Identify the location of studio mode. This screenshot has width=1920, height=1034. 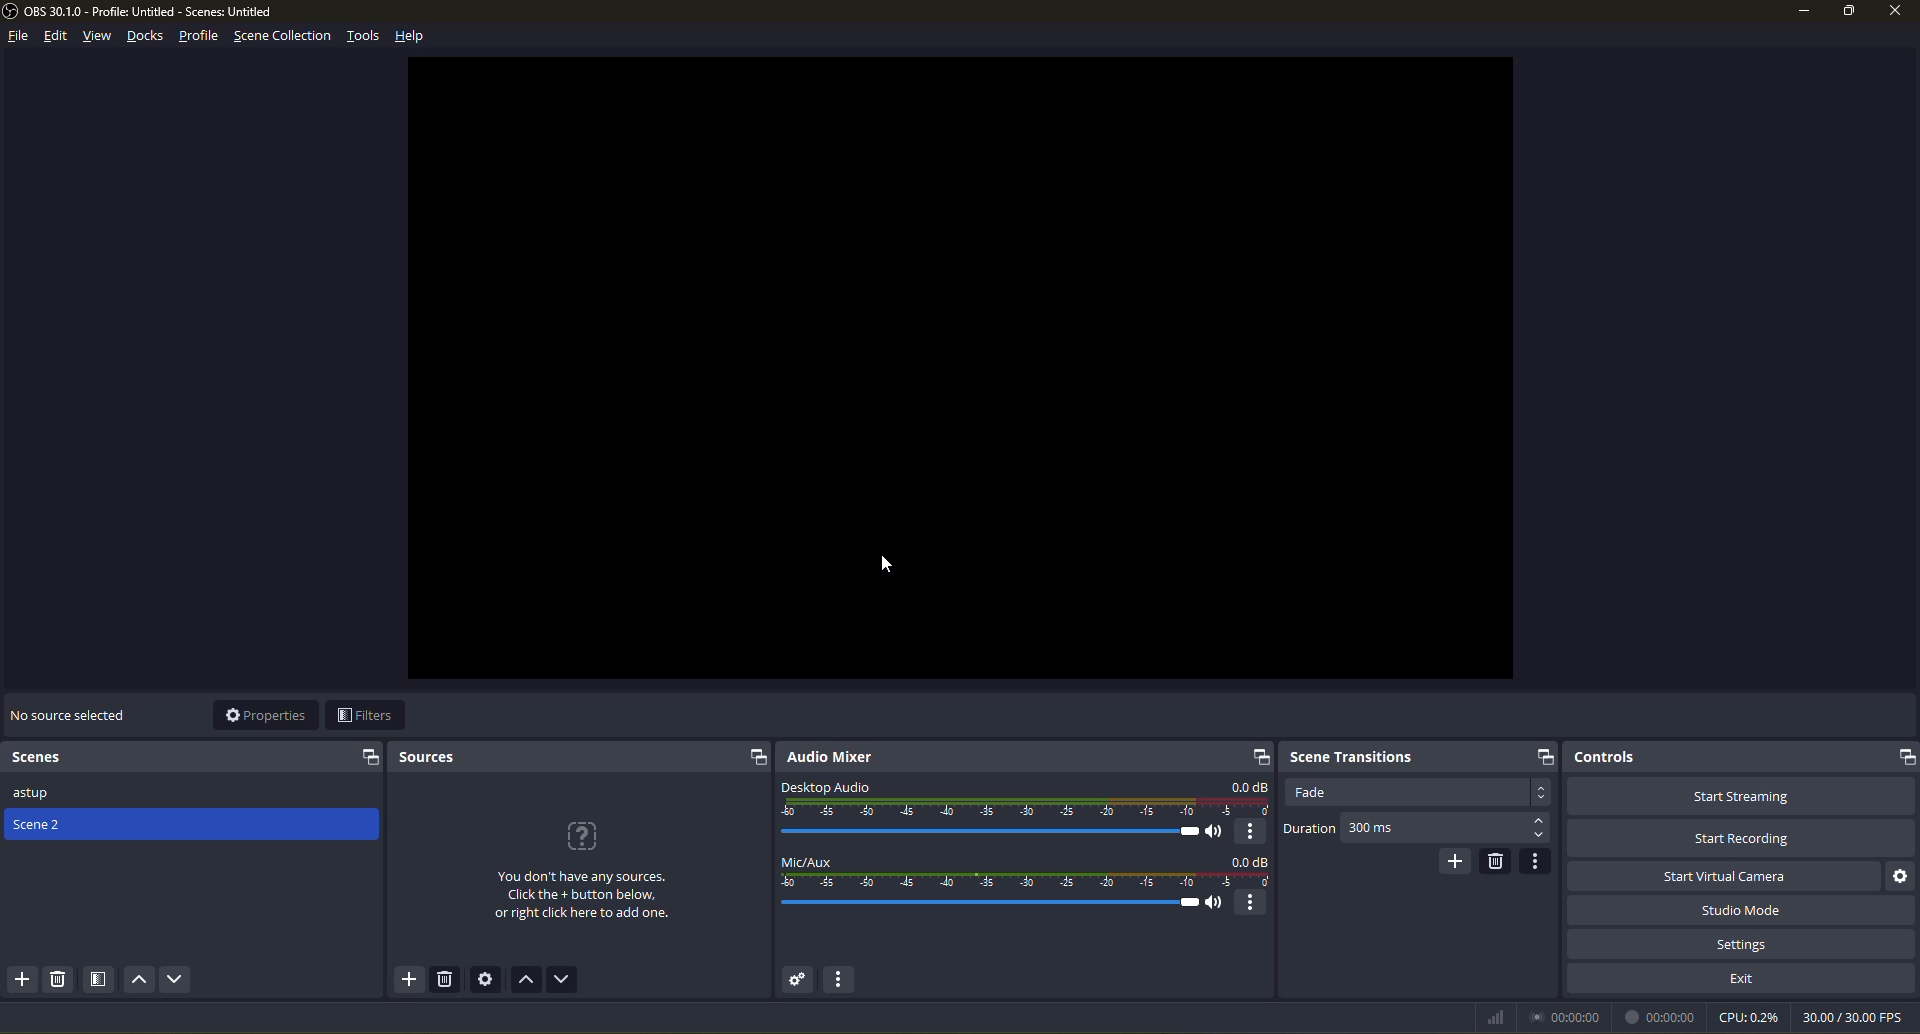
(1744, 910).